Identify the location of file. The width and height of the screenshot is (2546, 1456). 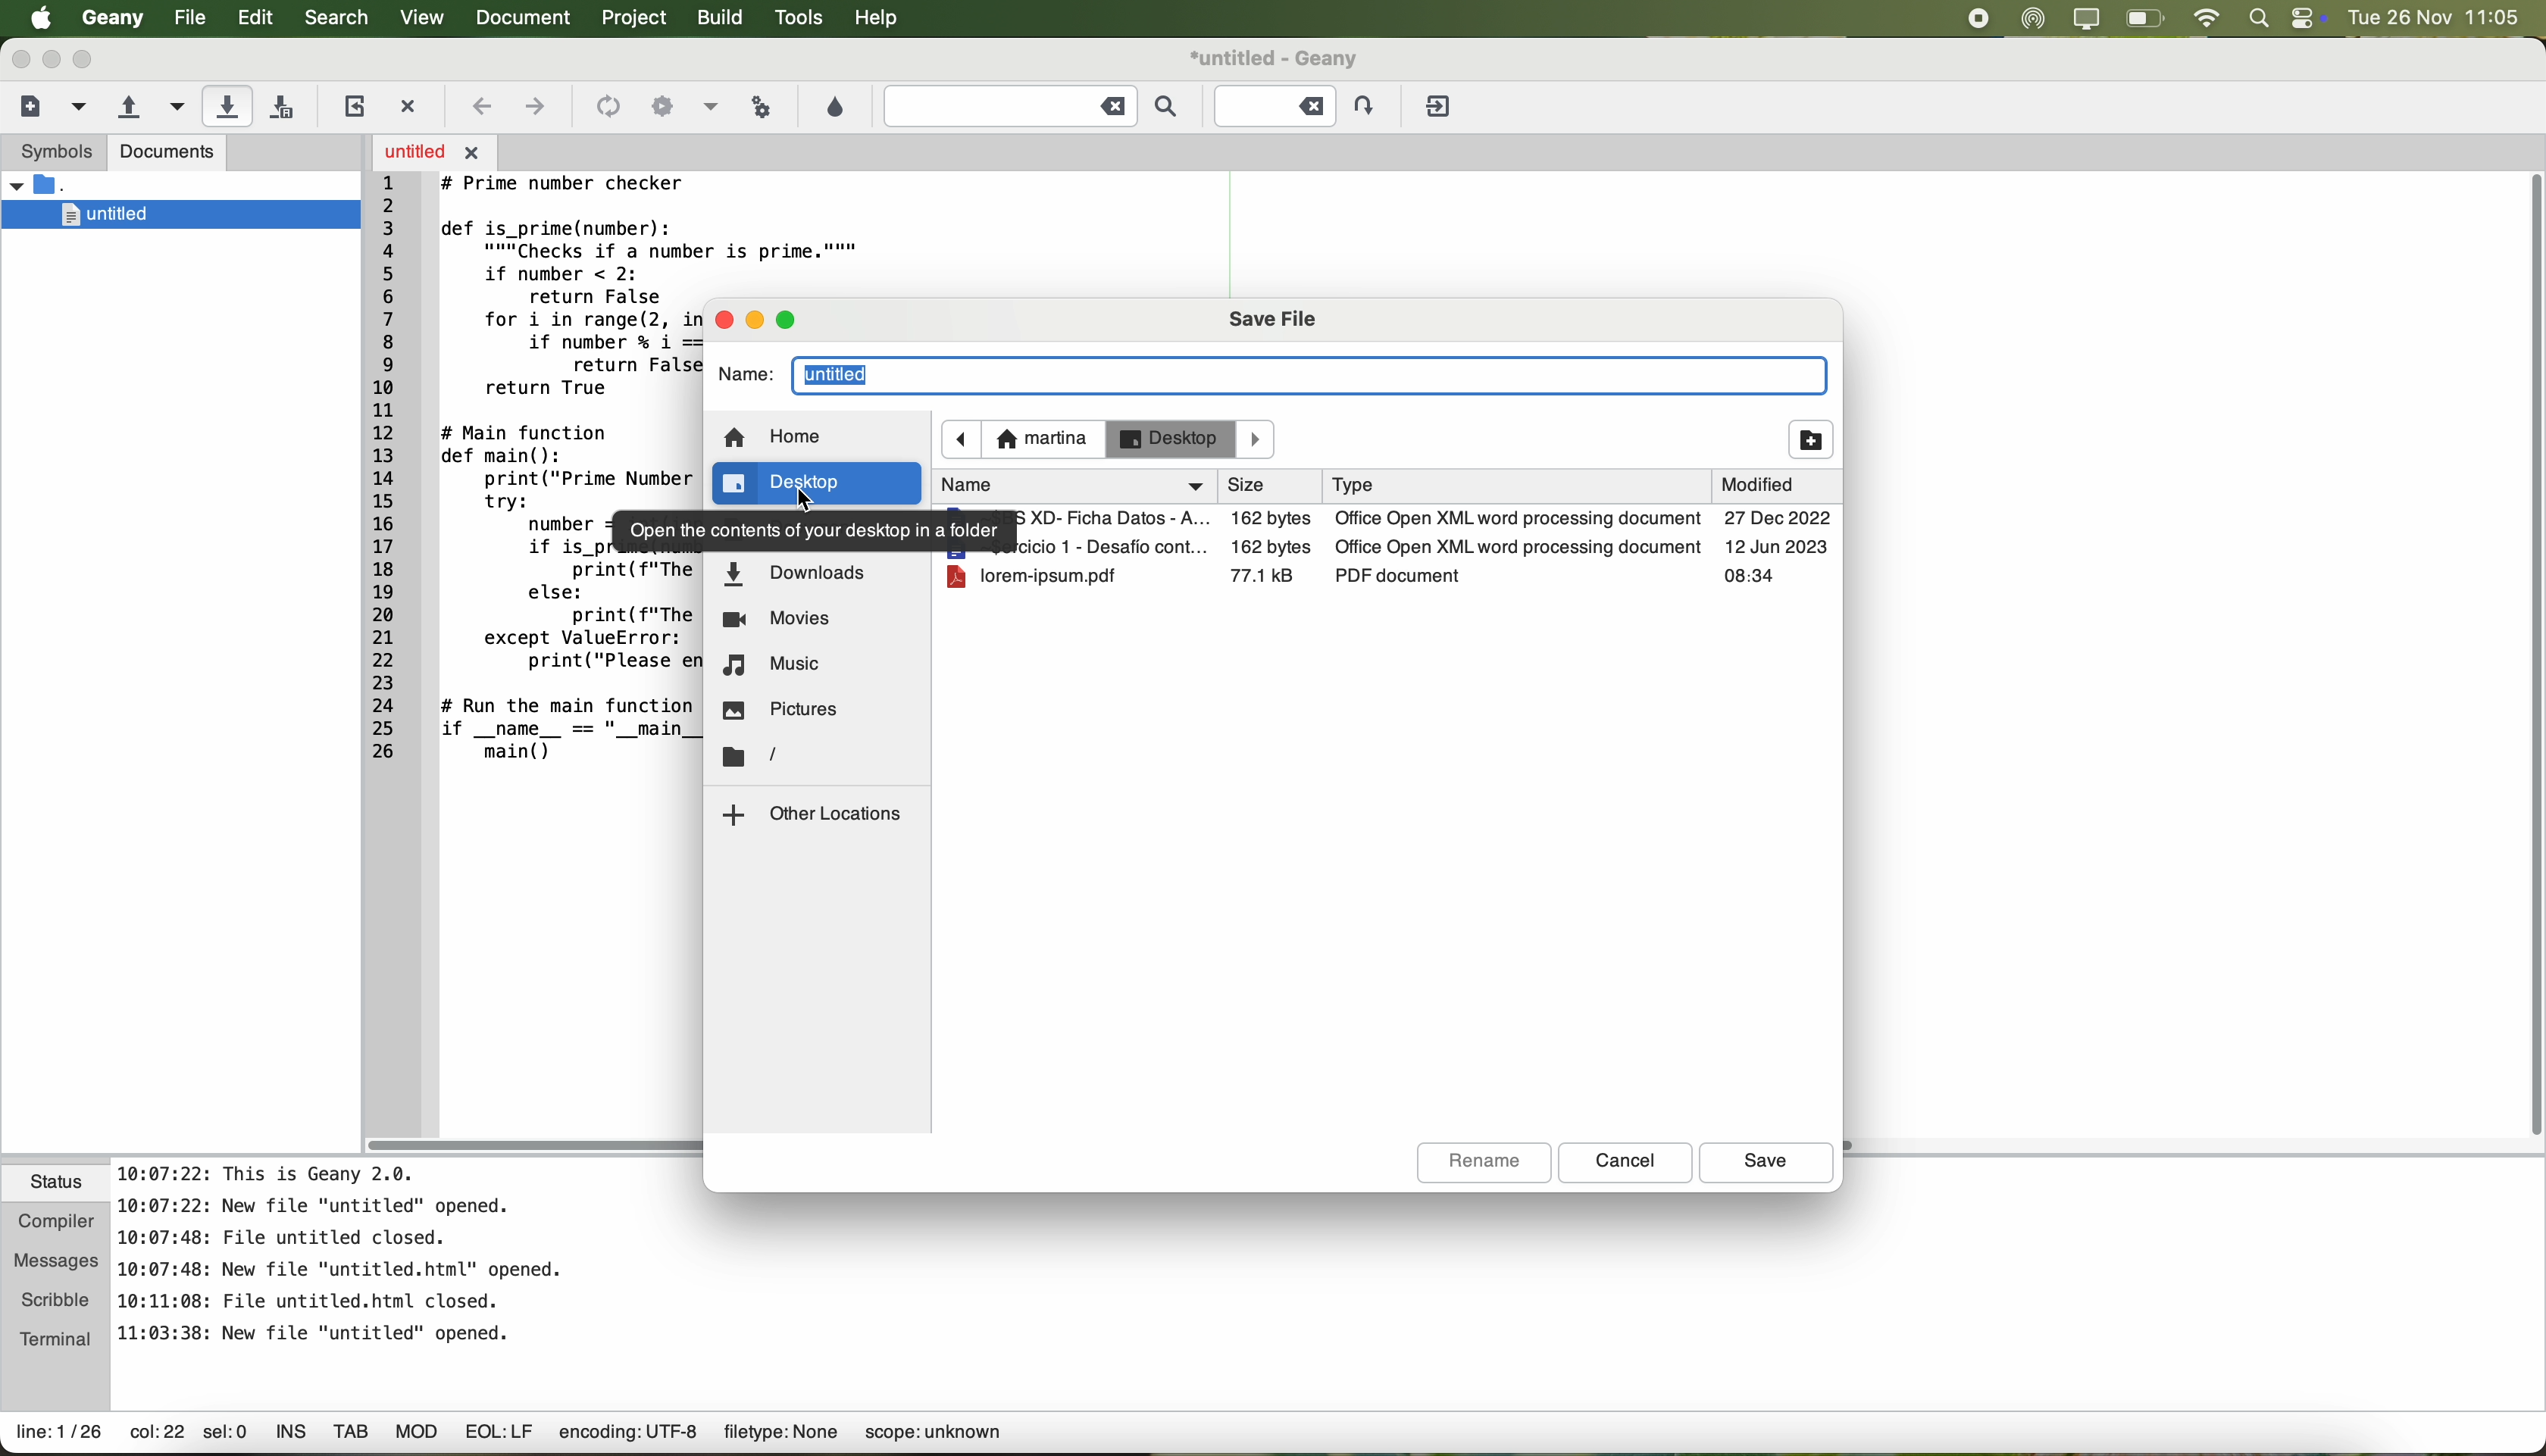
(1428, 519).